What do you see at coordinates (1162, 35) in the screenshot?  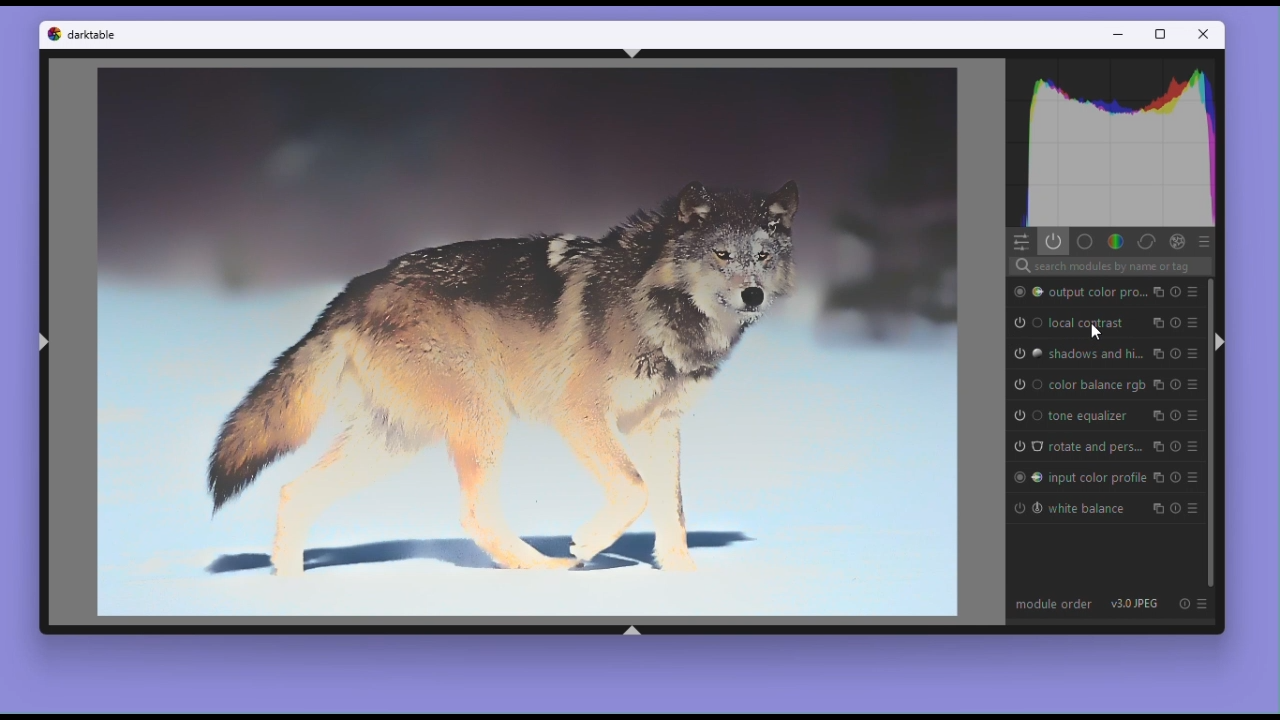 I see `maximize` at bounding box center [1162, 35].